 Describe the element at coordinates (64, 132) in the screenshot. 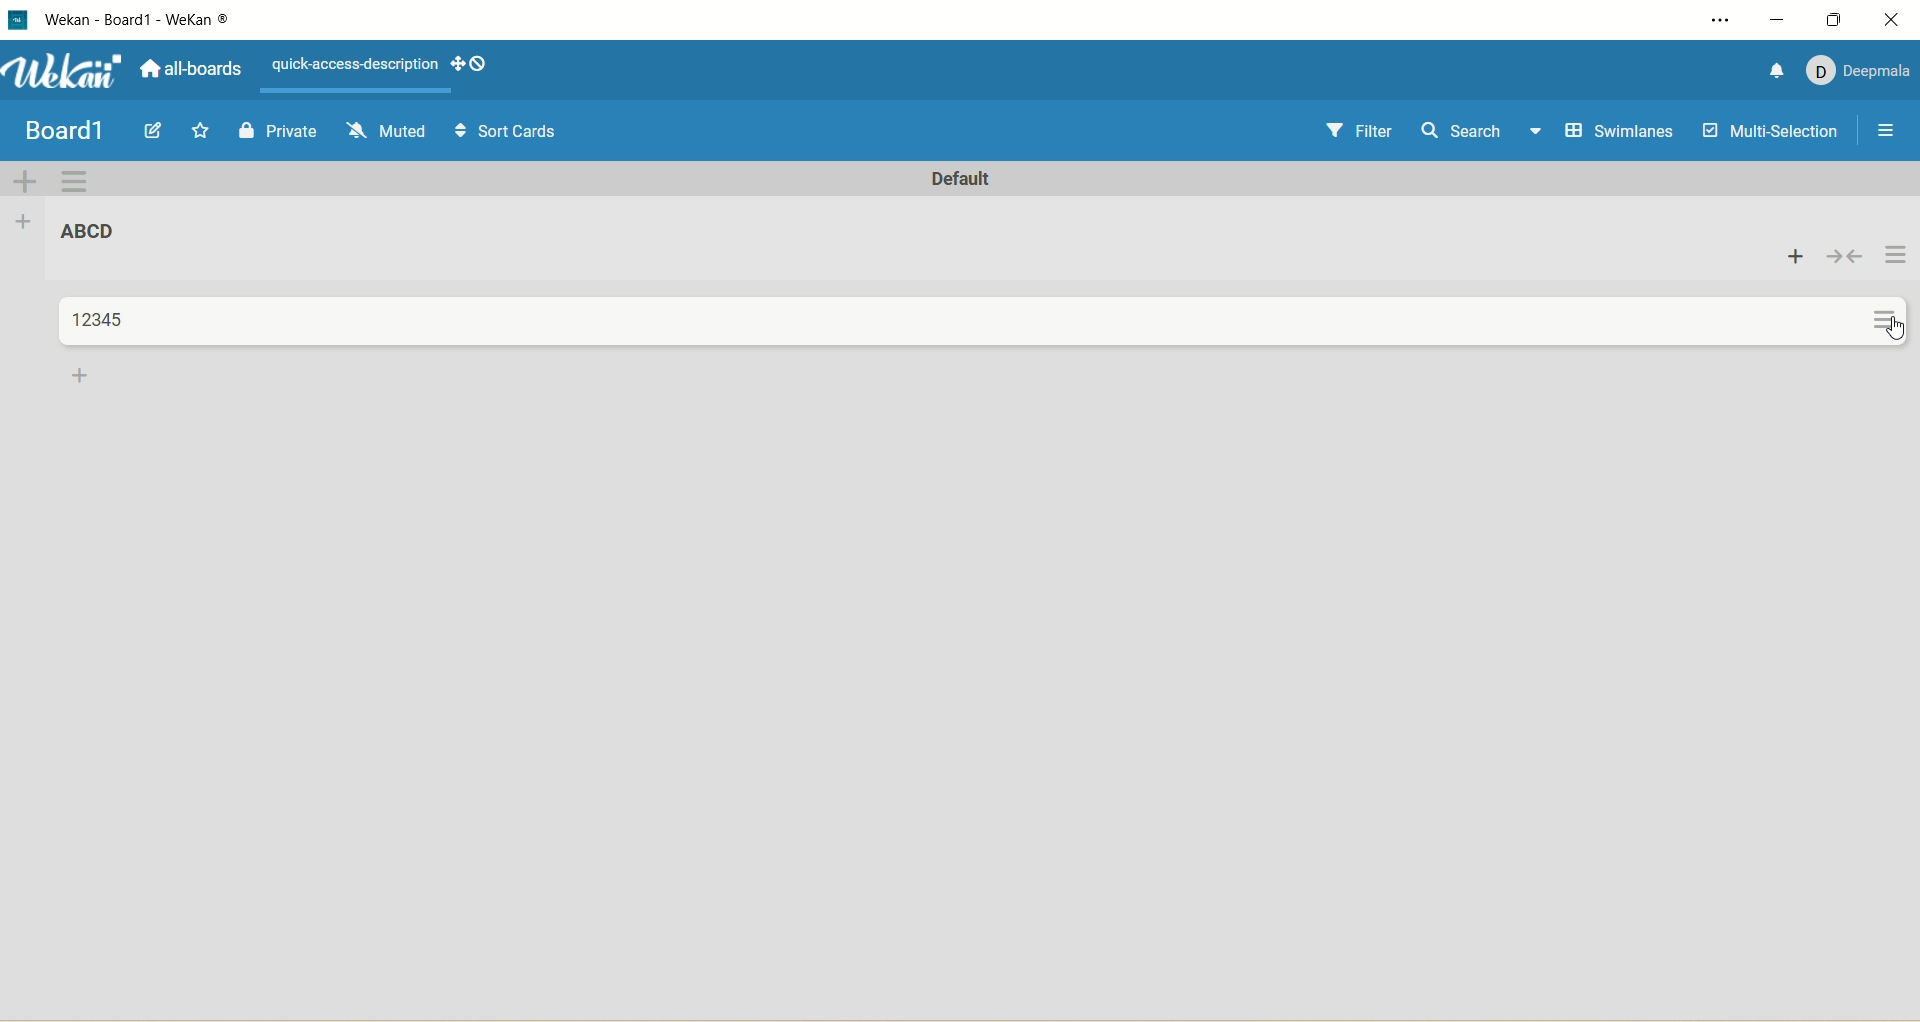

I see `board1` at that location.